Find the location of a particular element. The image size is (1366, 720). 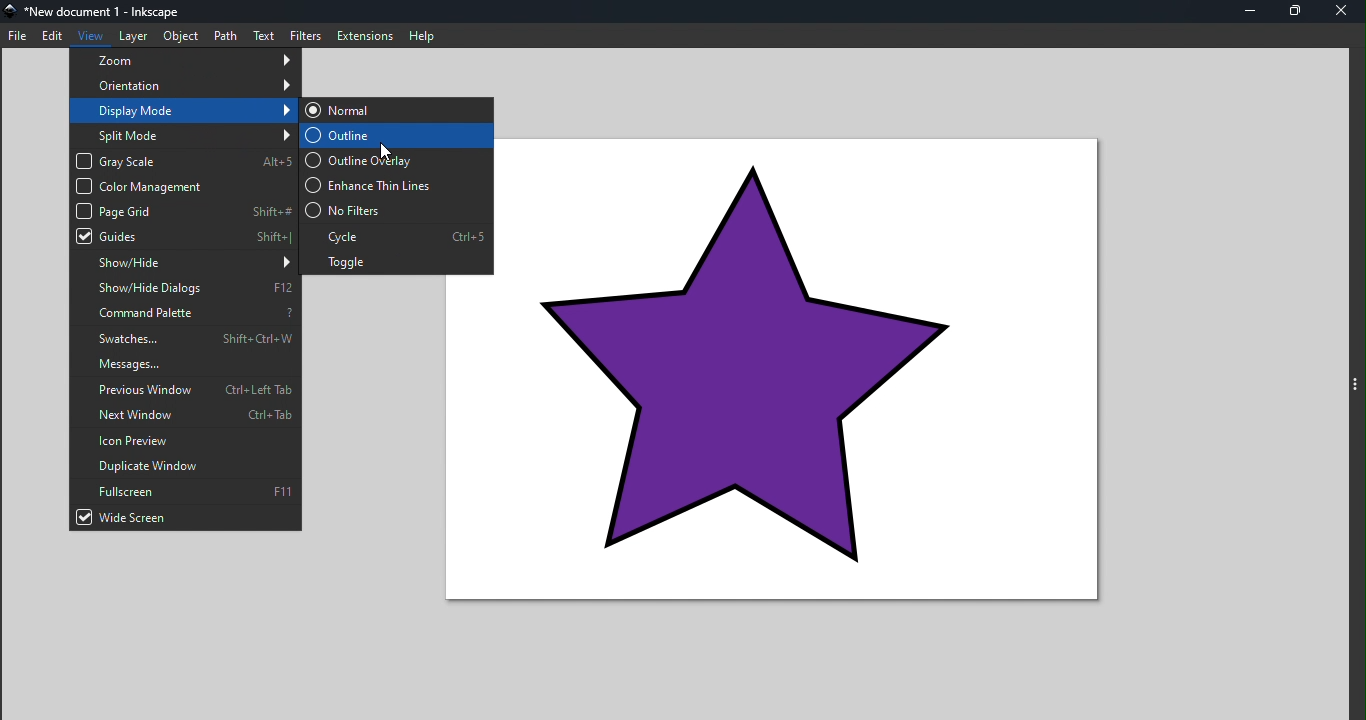

Next window is located at coordinates (189, 415).